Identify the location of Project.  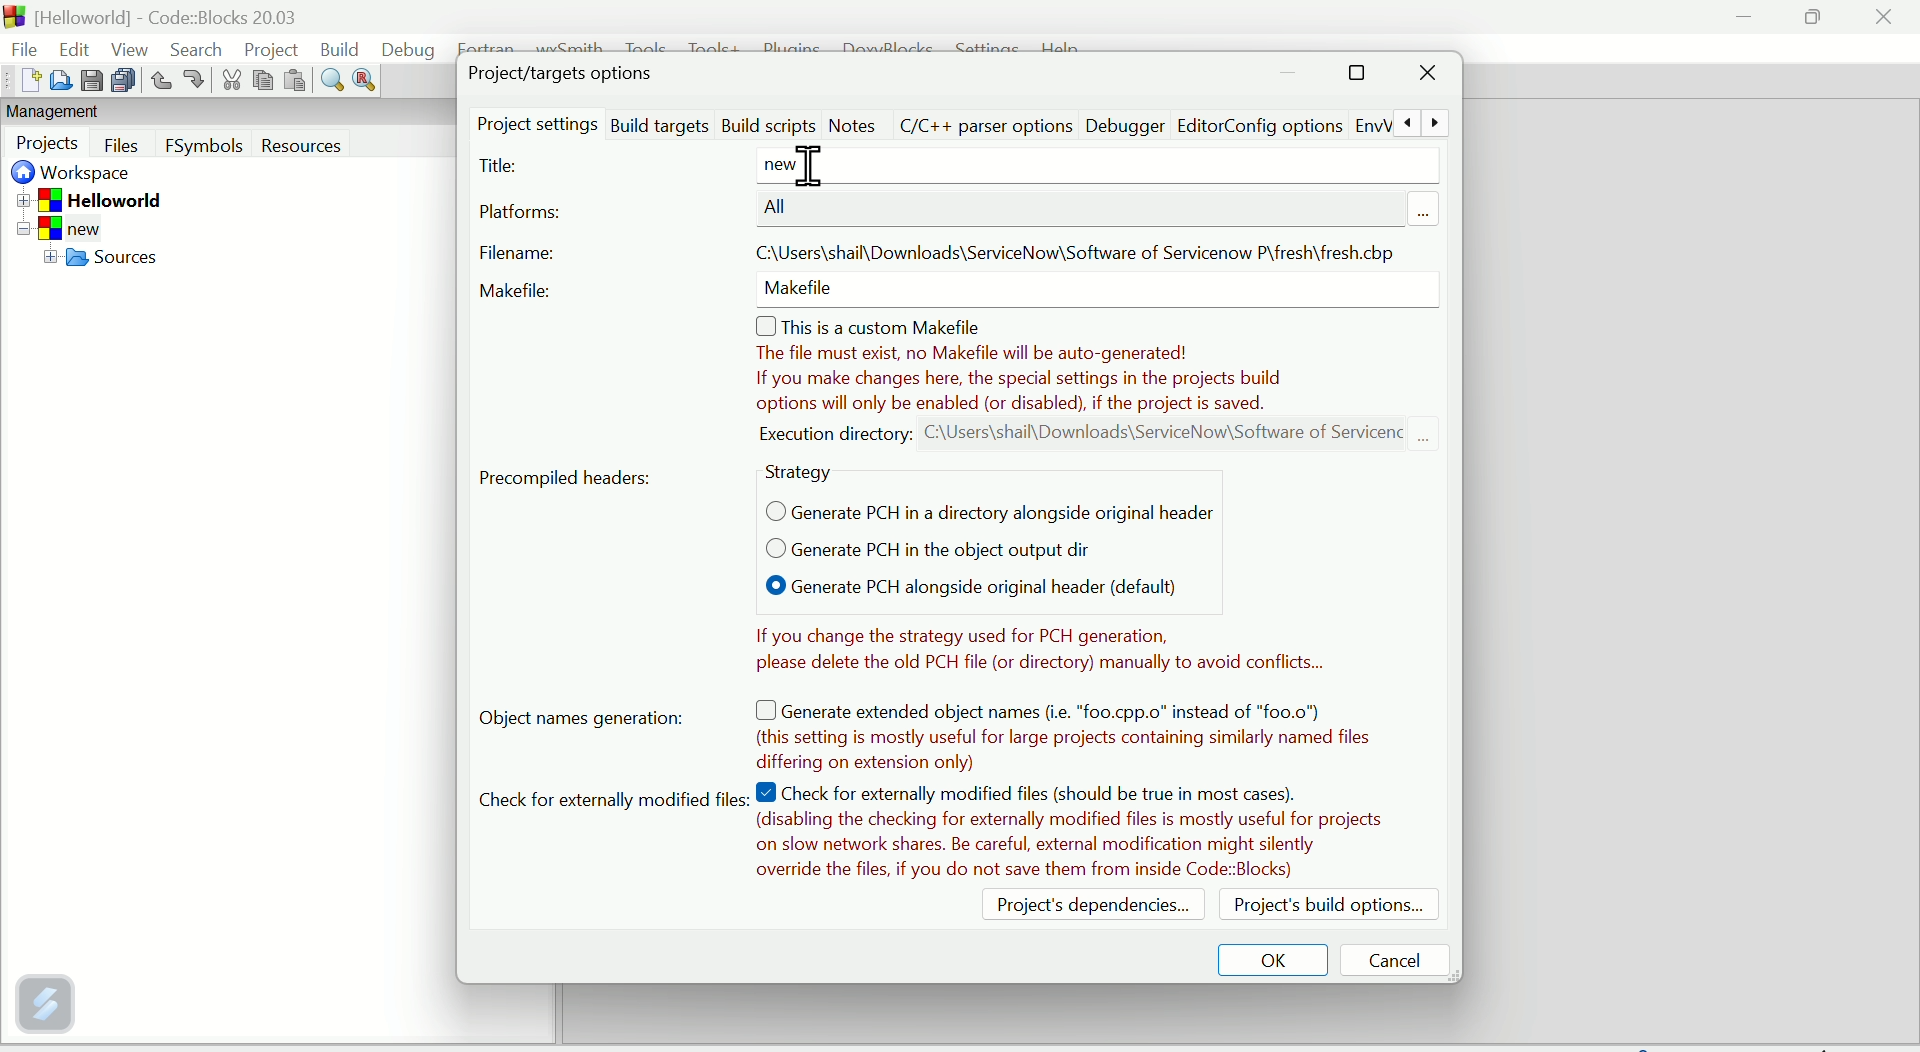
(271, 50).